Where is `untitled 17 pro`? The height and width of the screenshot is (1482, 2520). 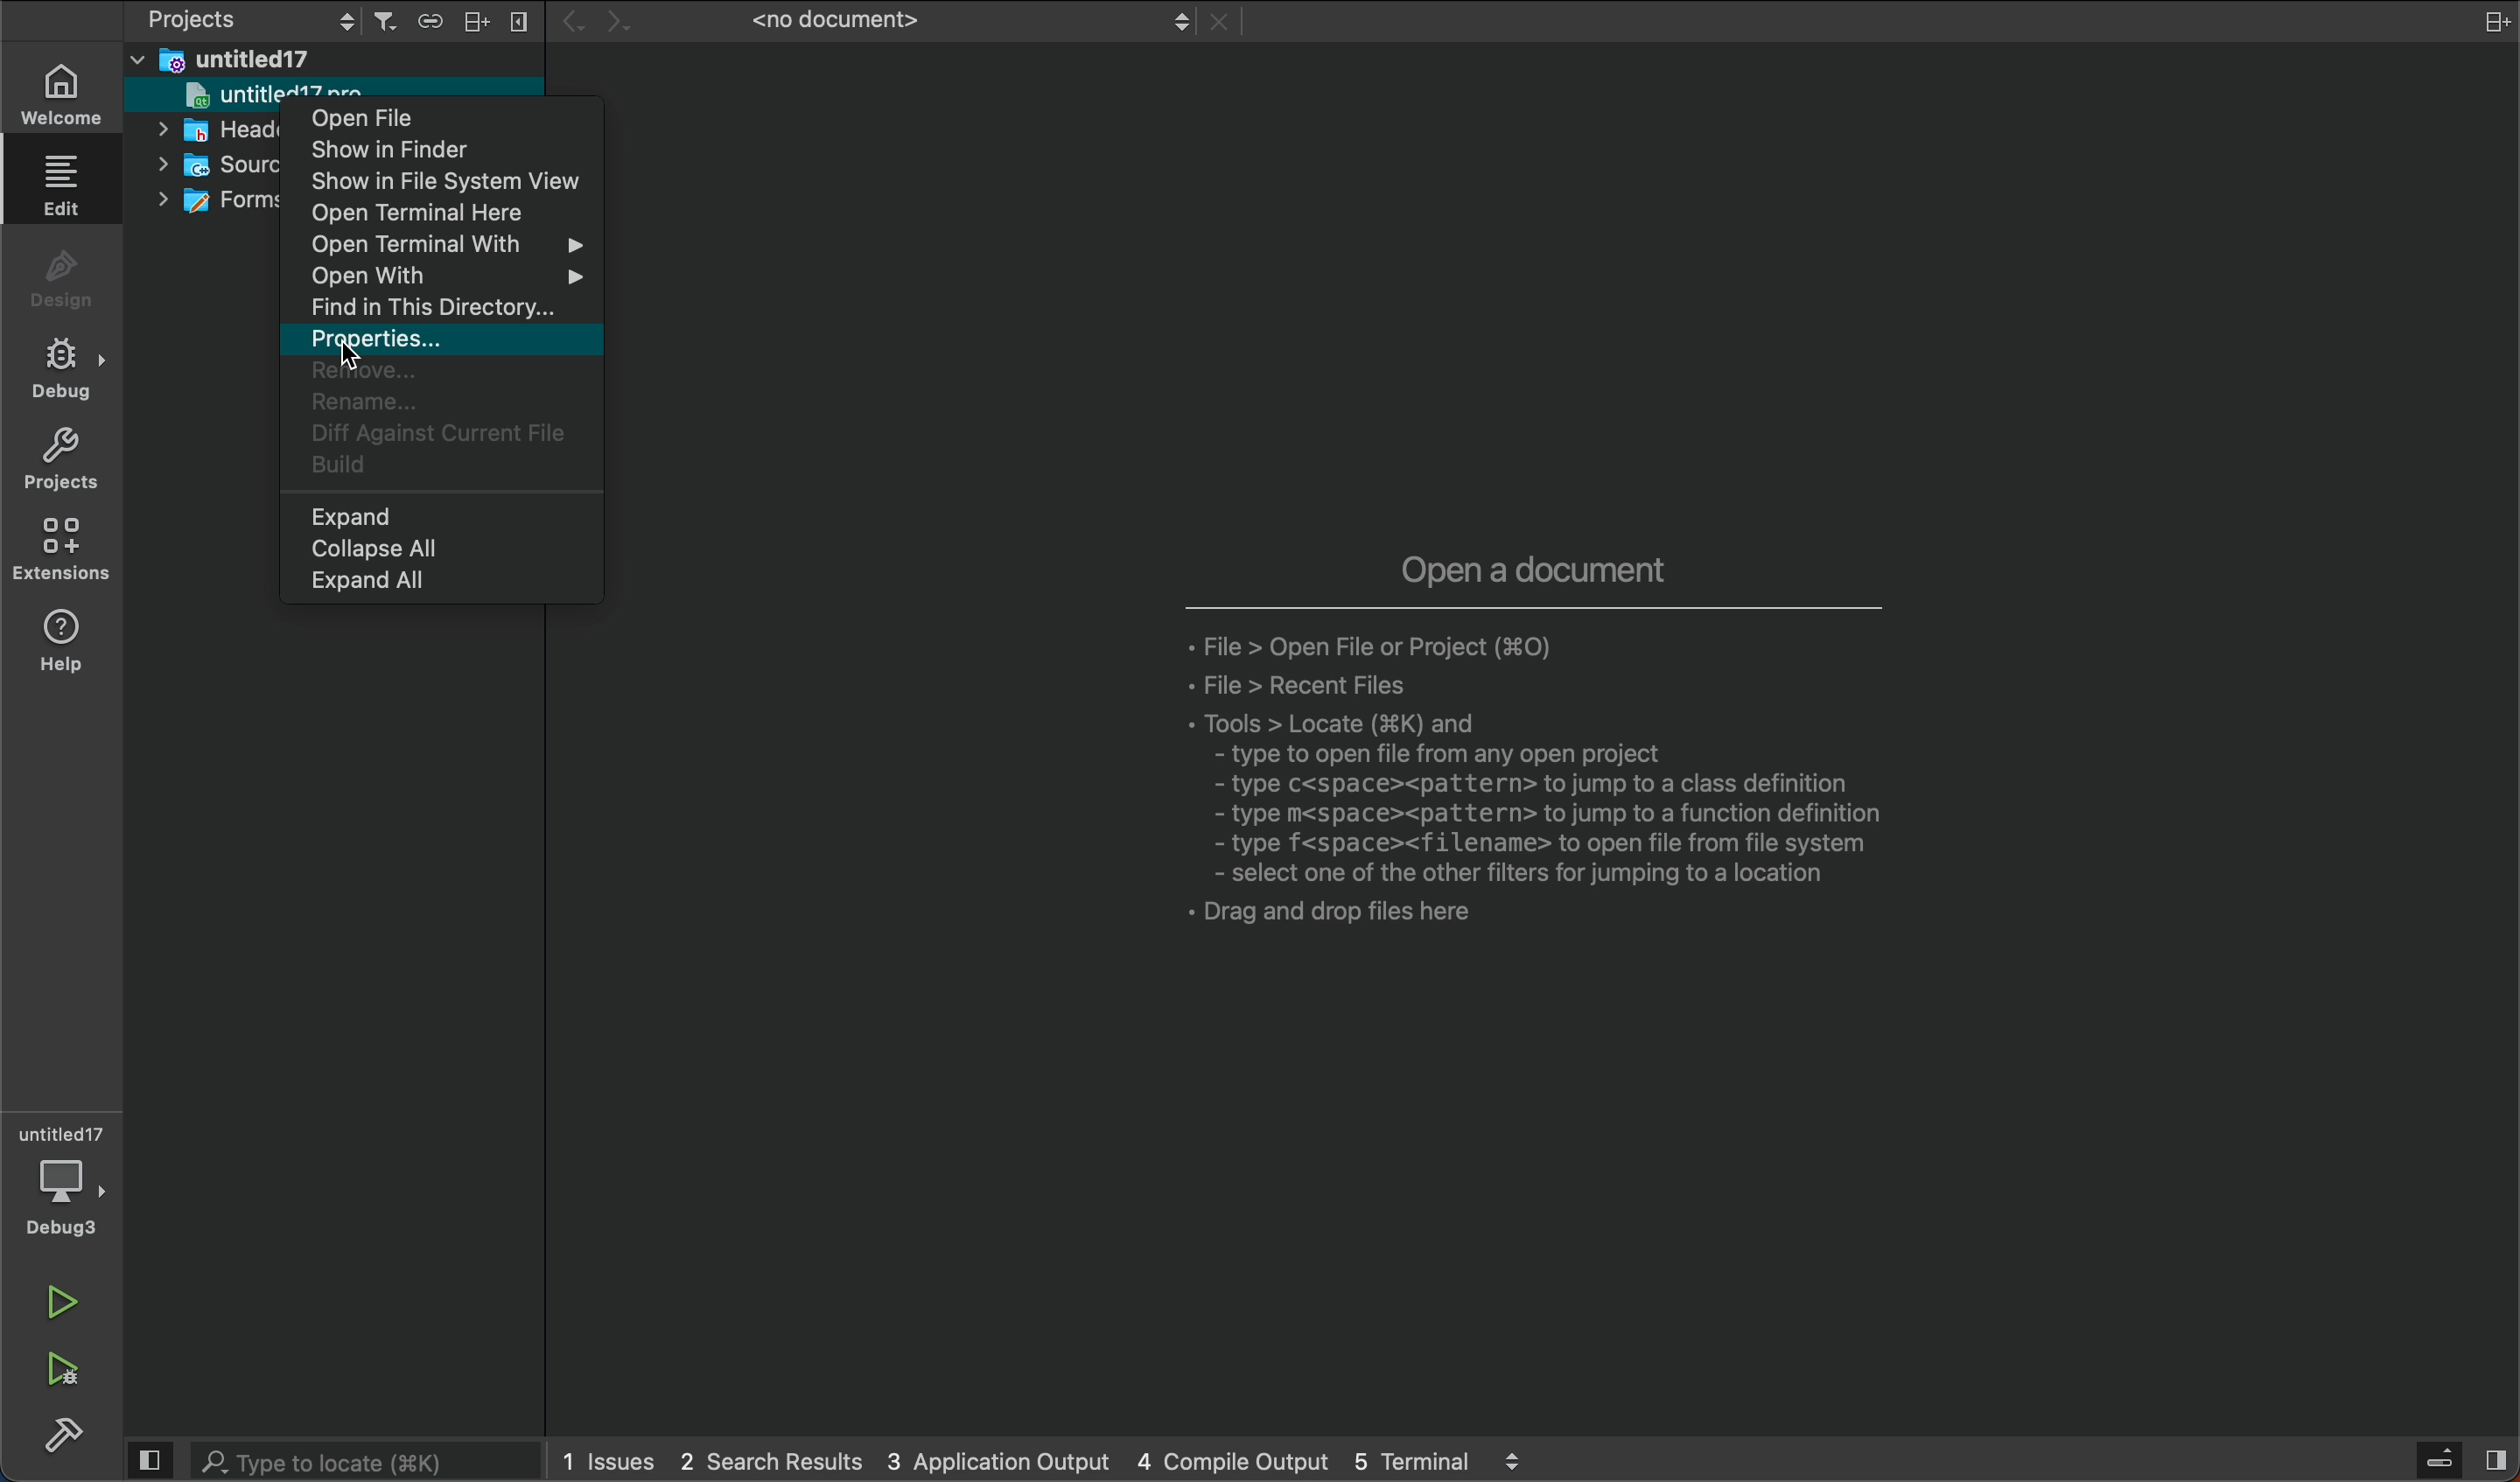 untitled 17 pro is located at coordinates (229, 96).